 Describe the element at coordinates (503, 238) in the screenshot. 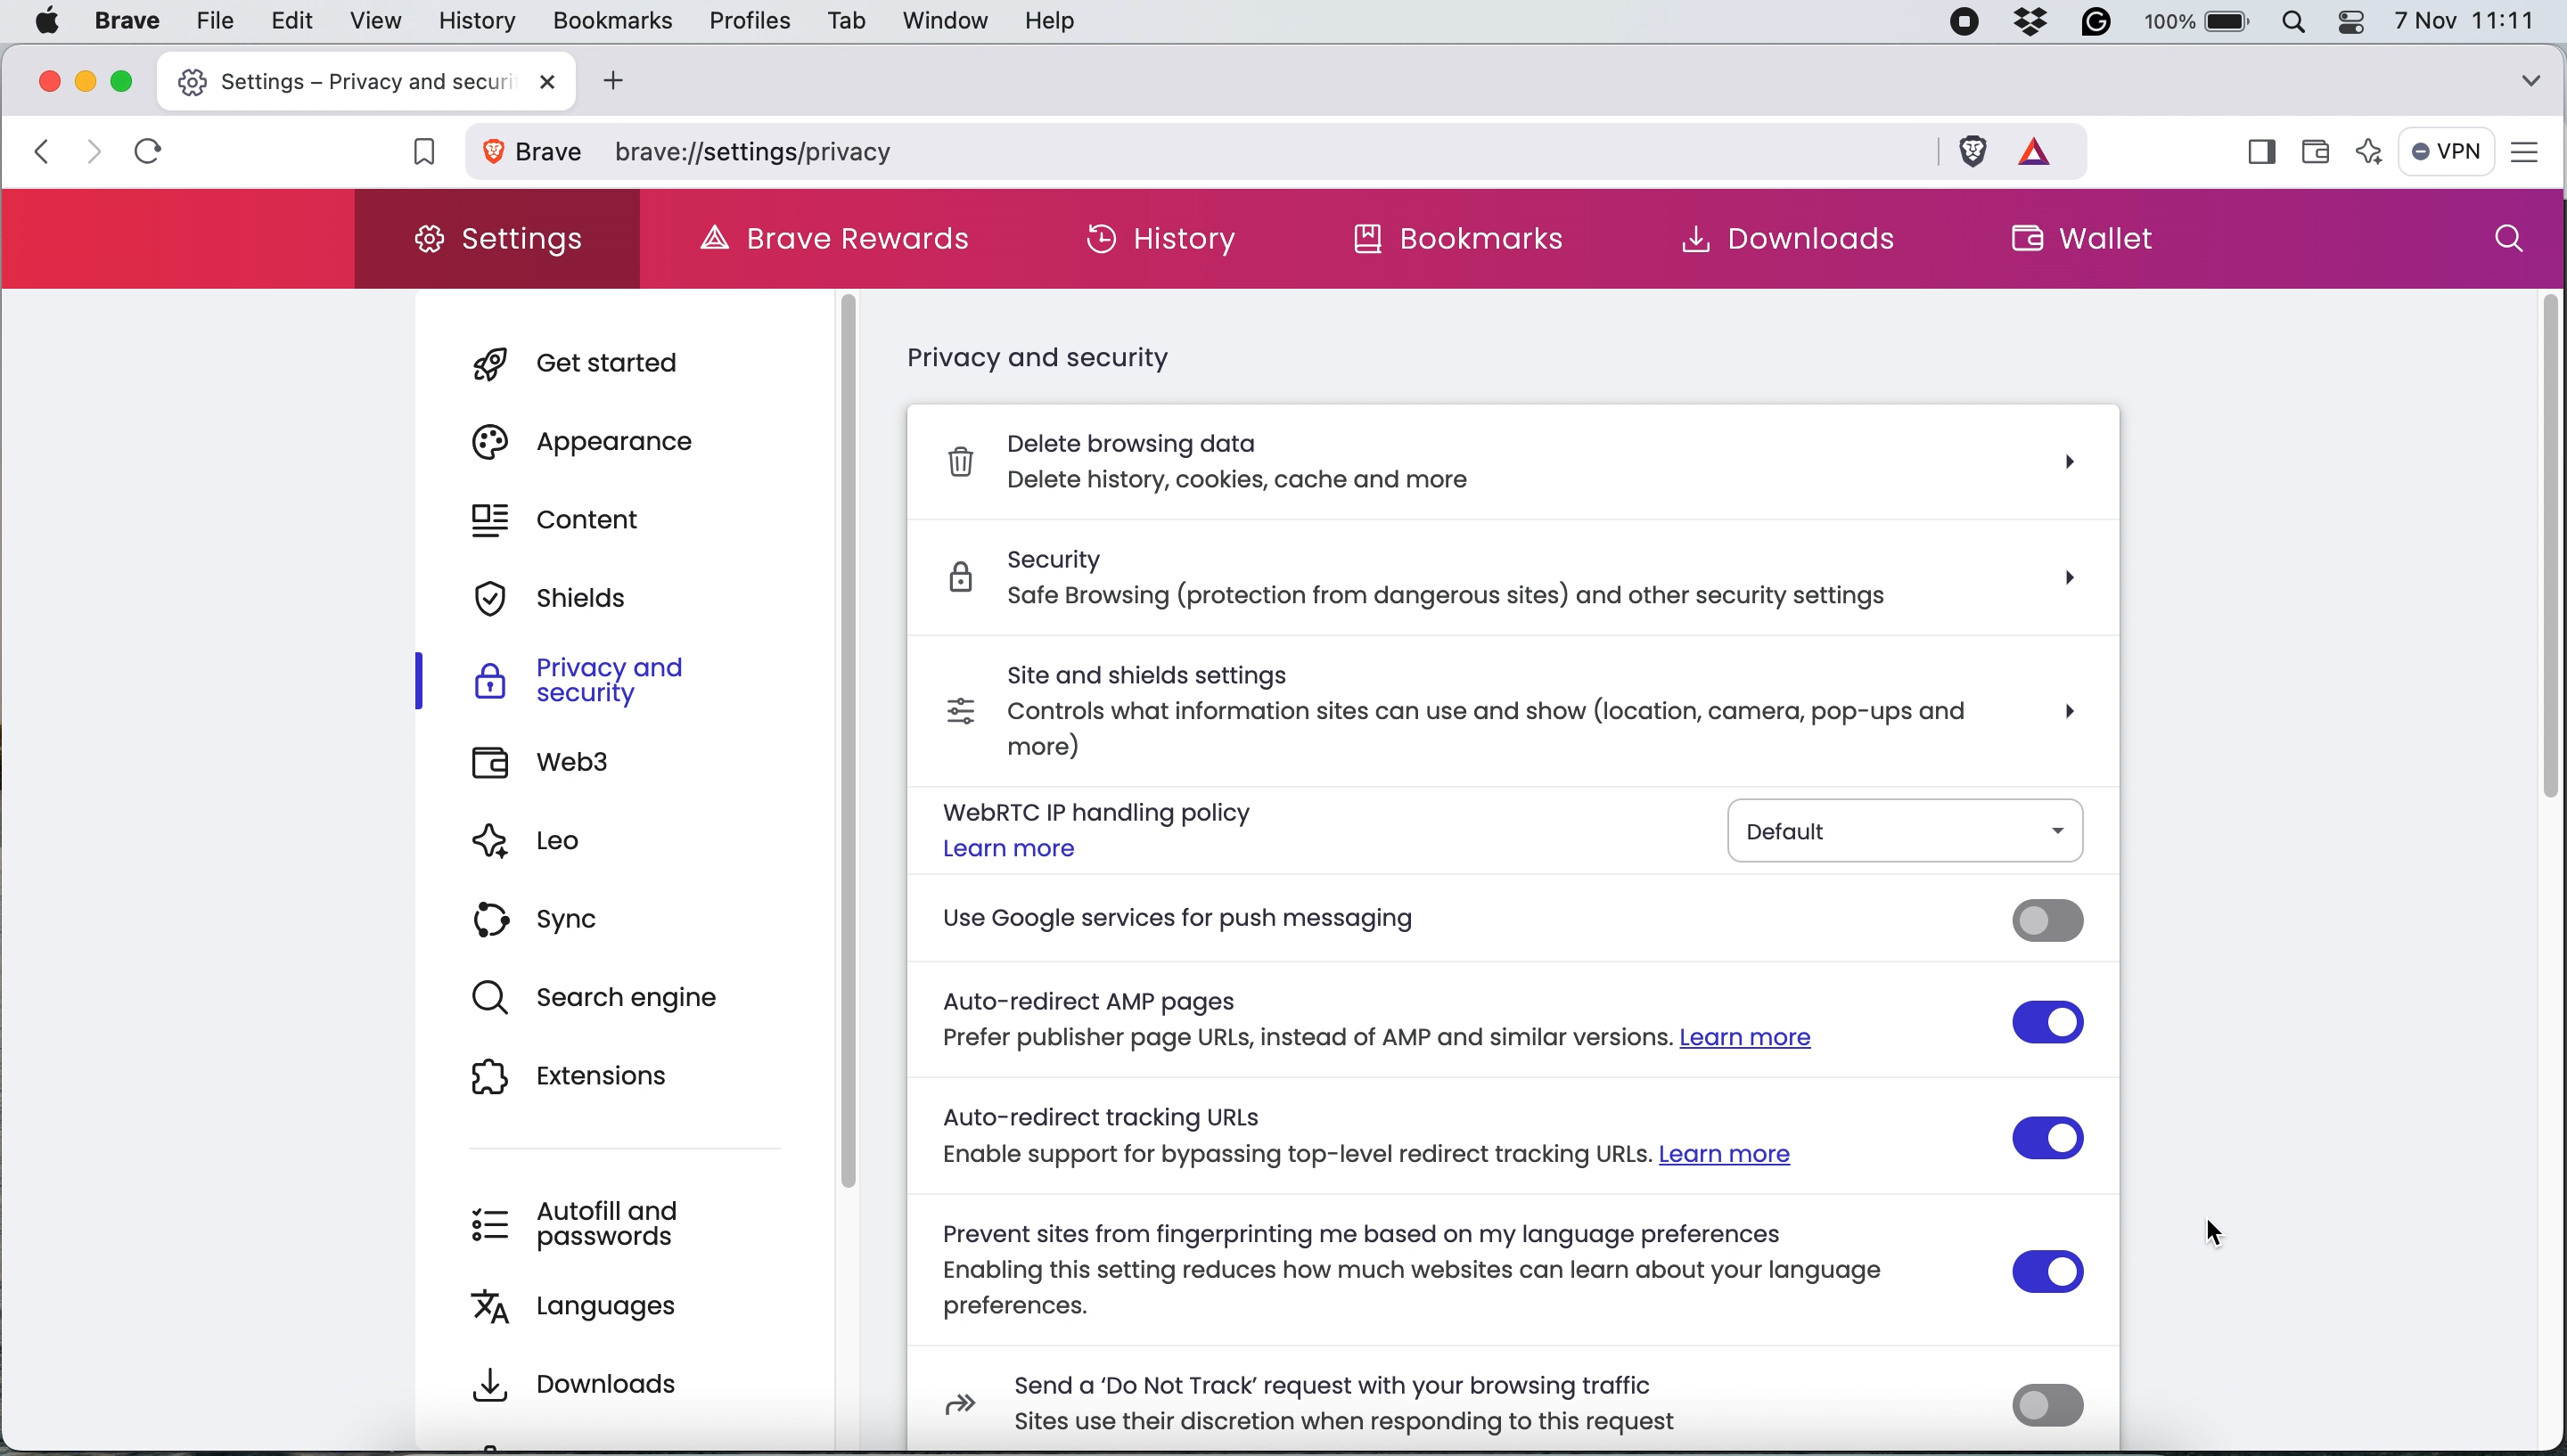

I see `settings` at that location.